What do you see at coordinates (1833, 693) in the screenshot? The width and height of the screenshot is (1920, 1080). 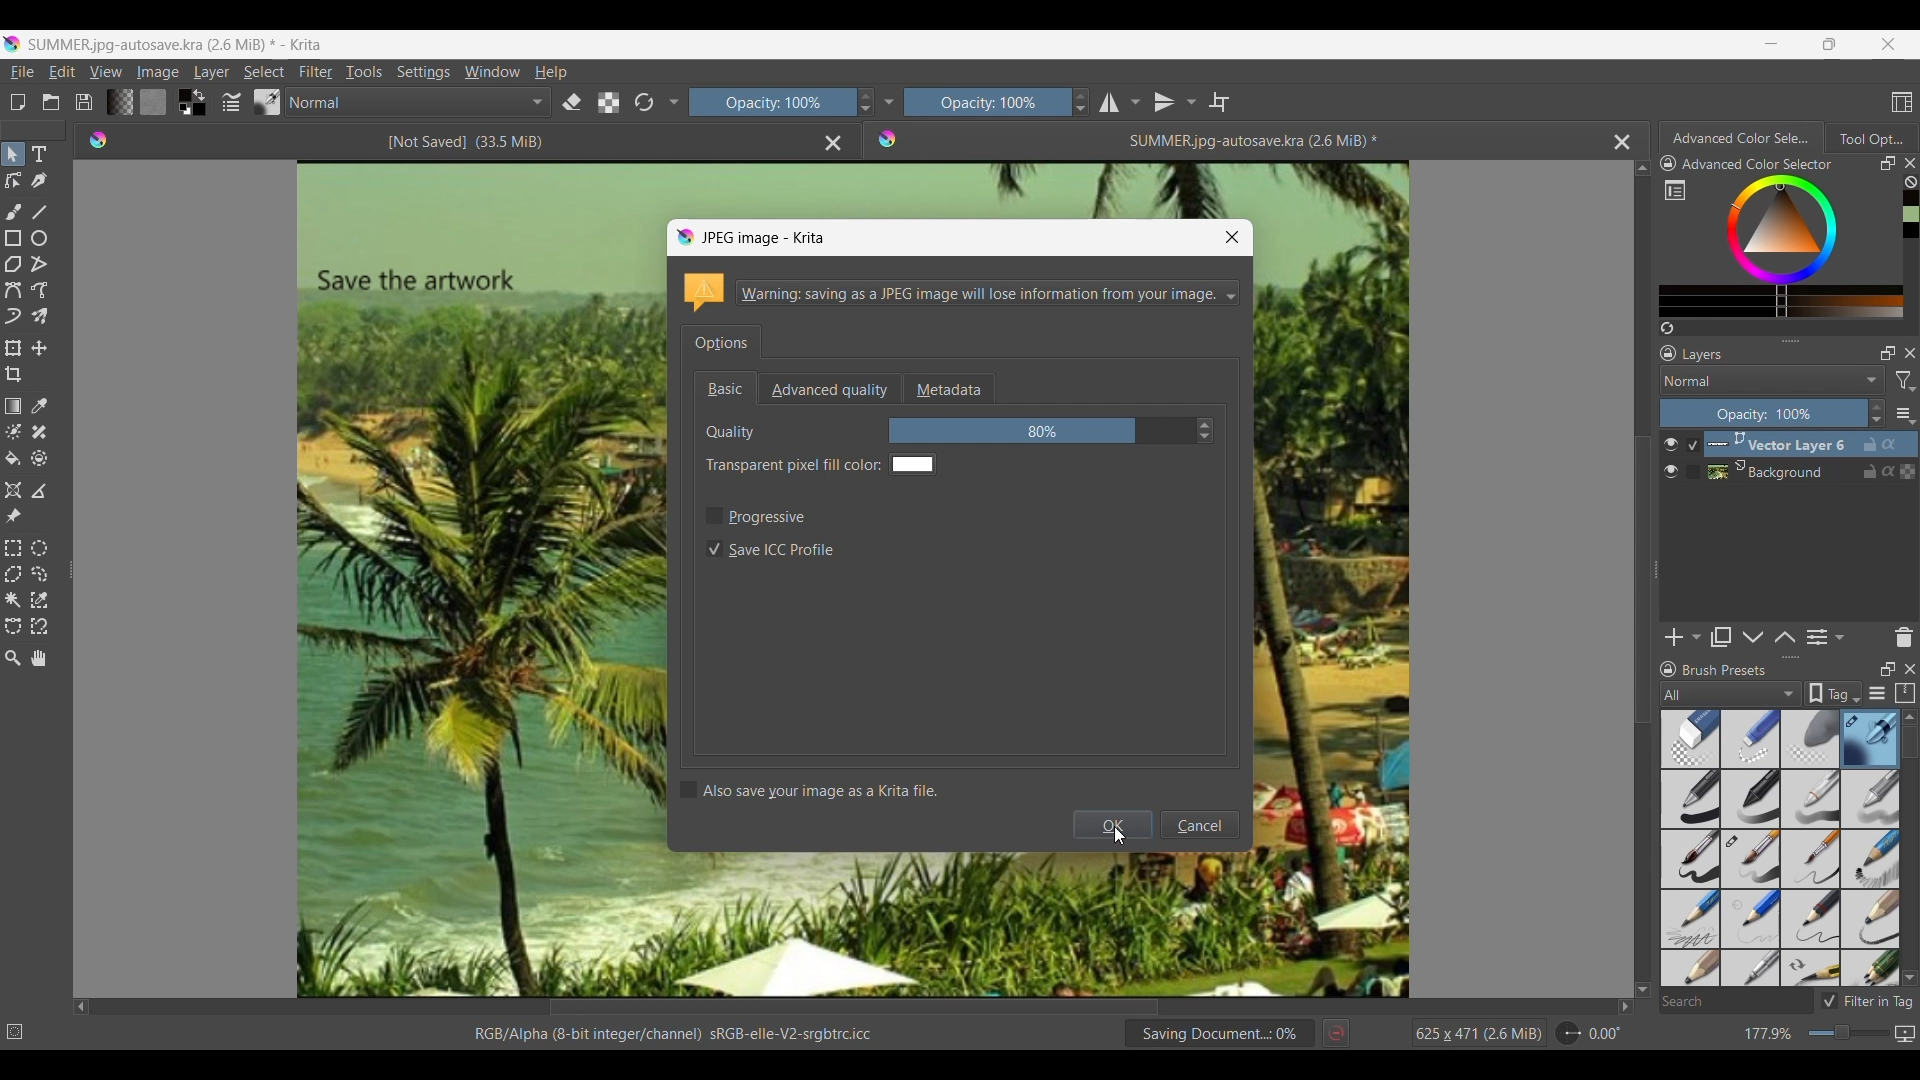 I see `Show the tag box options` at bounding box center [1833, 693].